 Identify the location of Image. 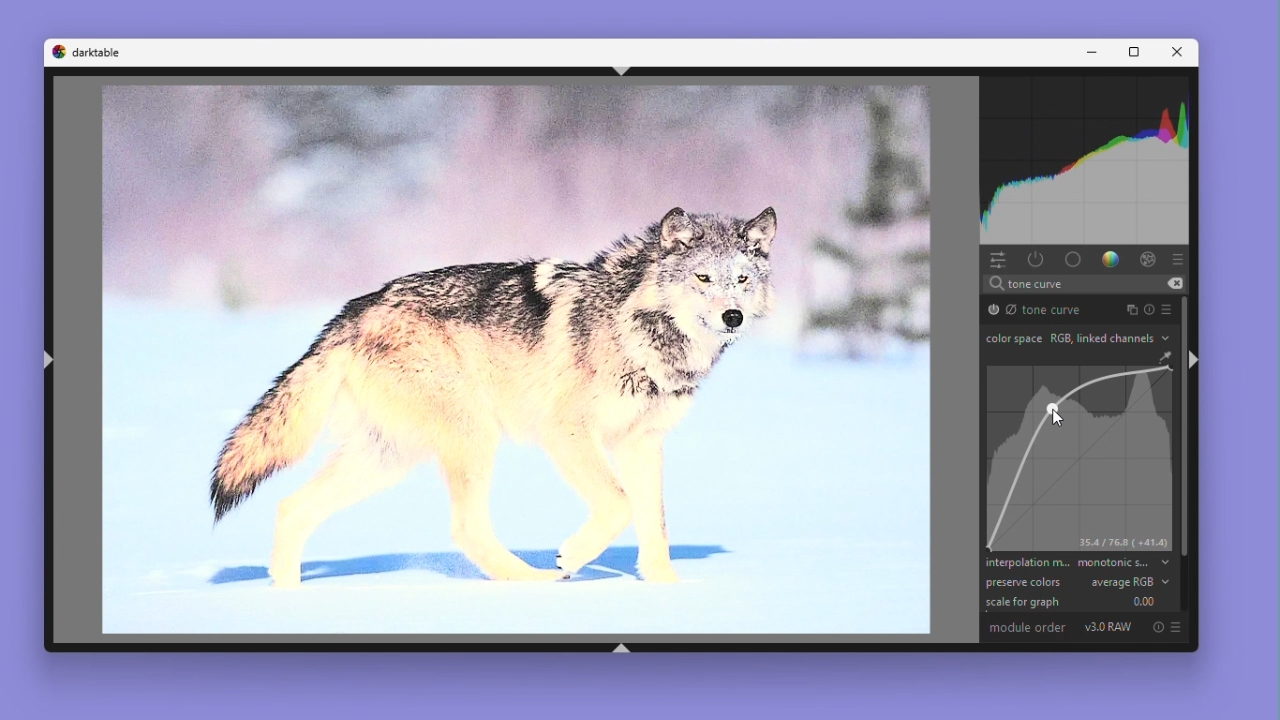
(498, 361).